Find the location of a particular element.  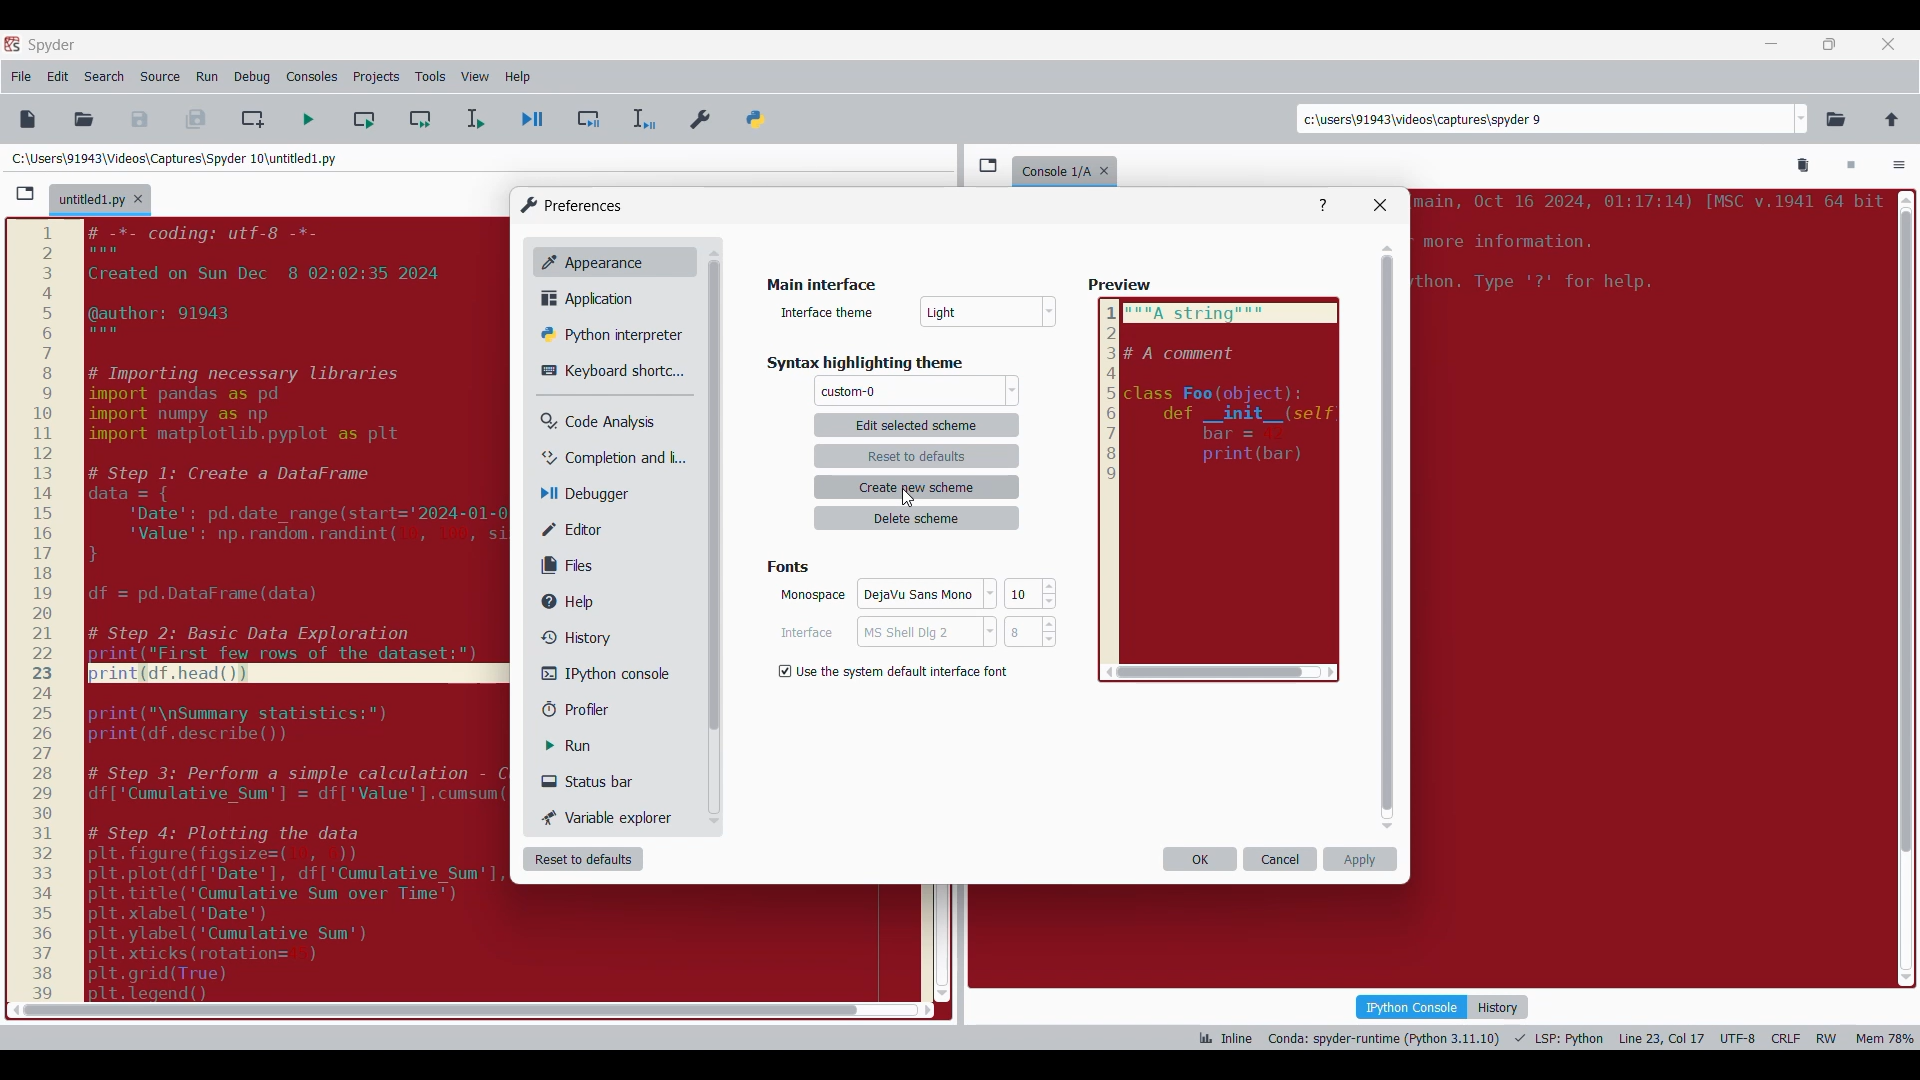

Preferences is located at coordinates (702, 115).